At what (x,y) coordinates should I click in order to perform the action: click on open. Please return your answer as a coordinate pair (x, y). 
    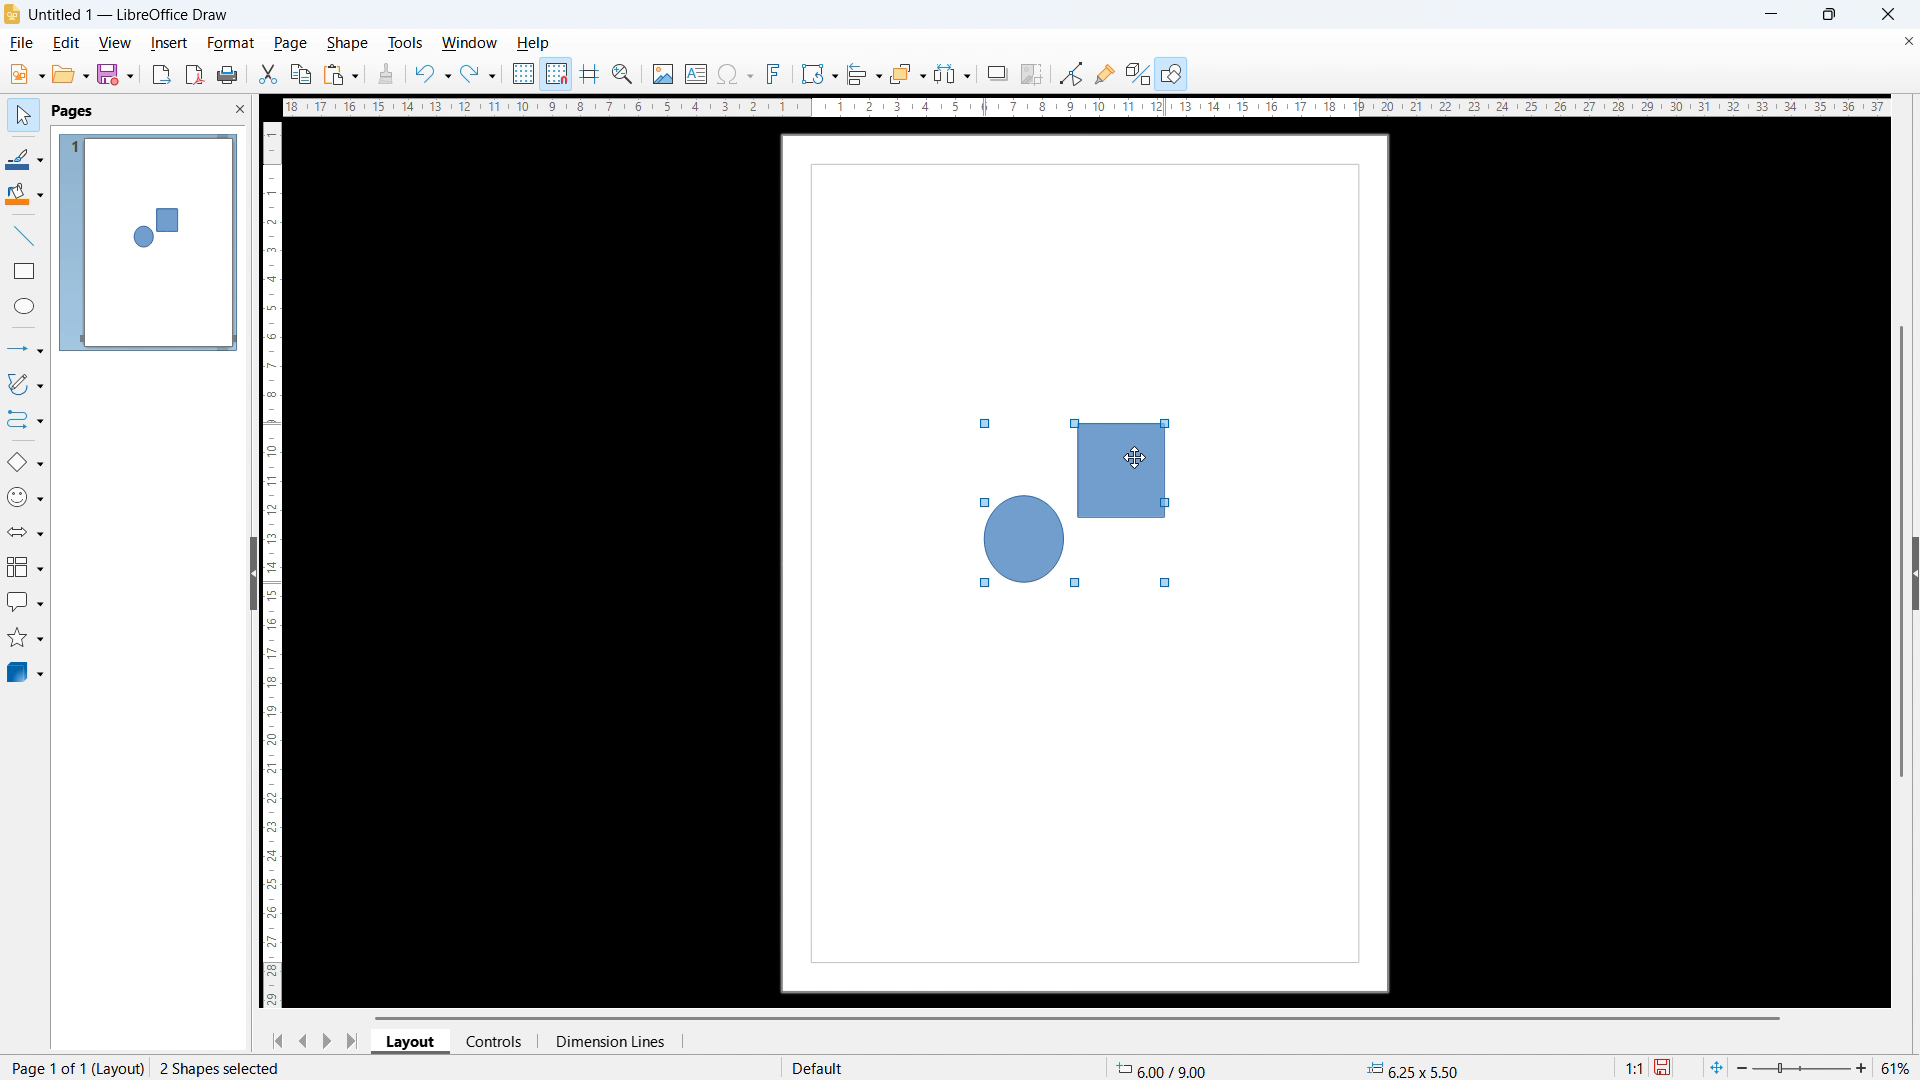
    Looking at the image, I should click on (70, 75).